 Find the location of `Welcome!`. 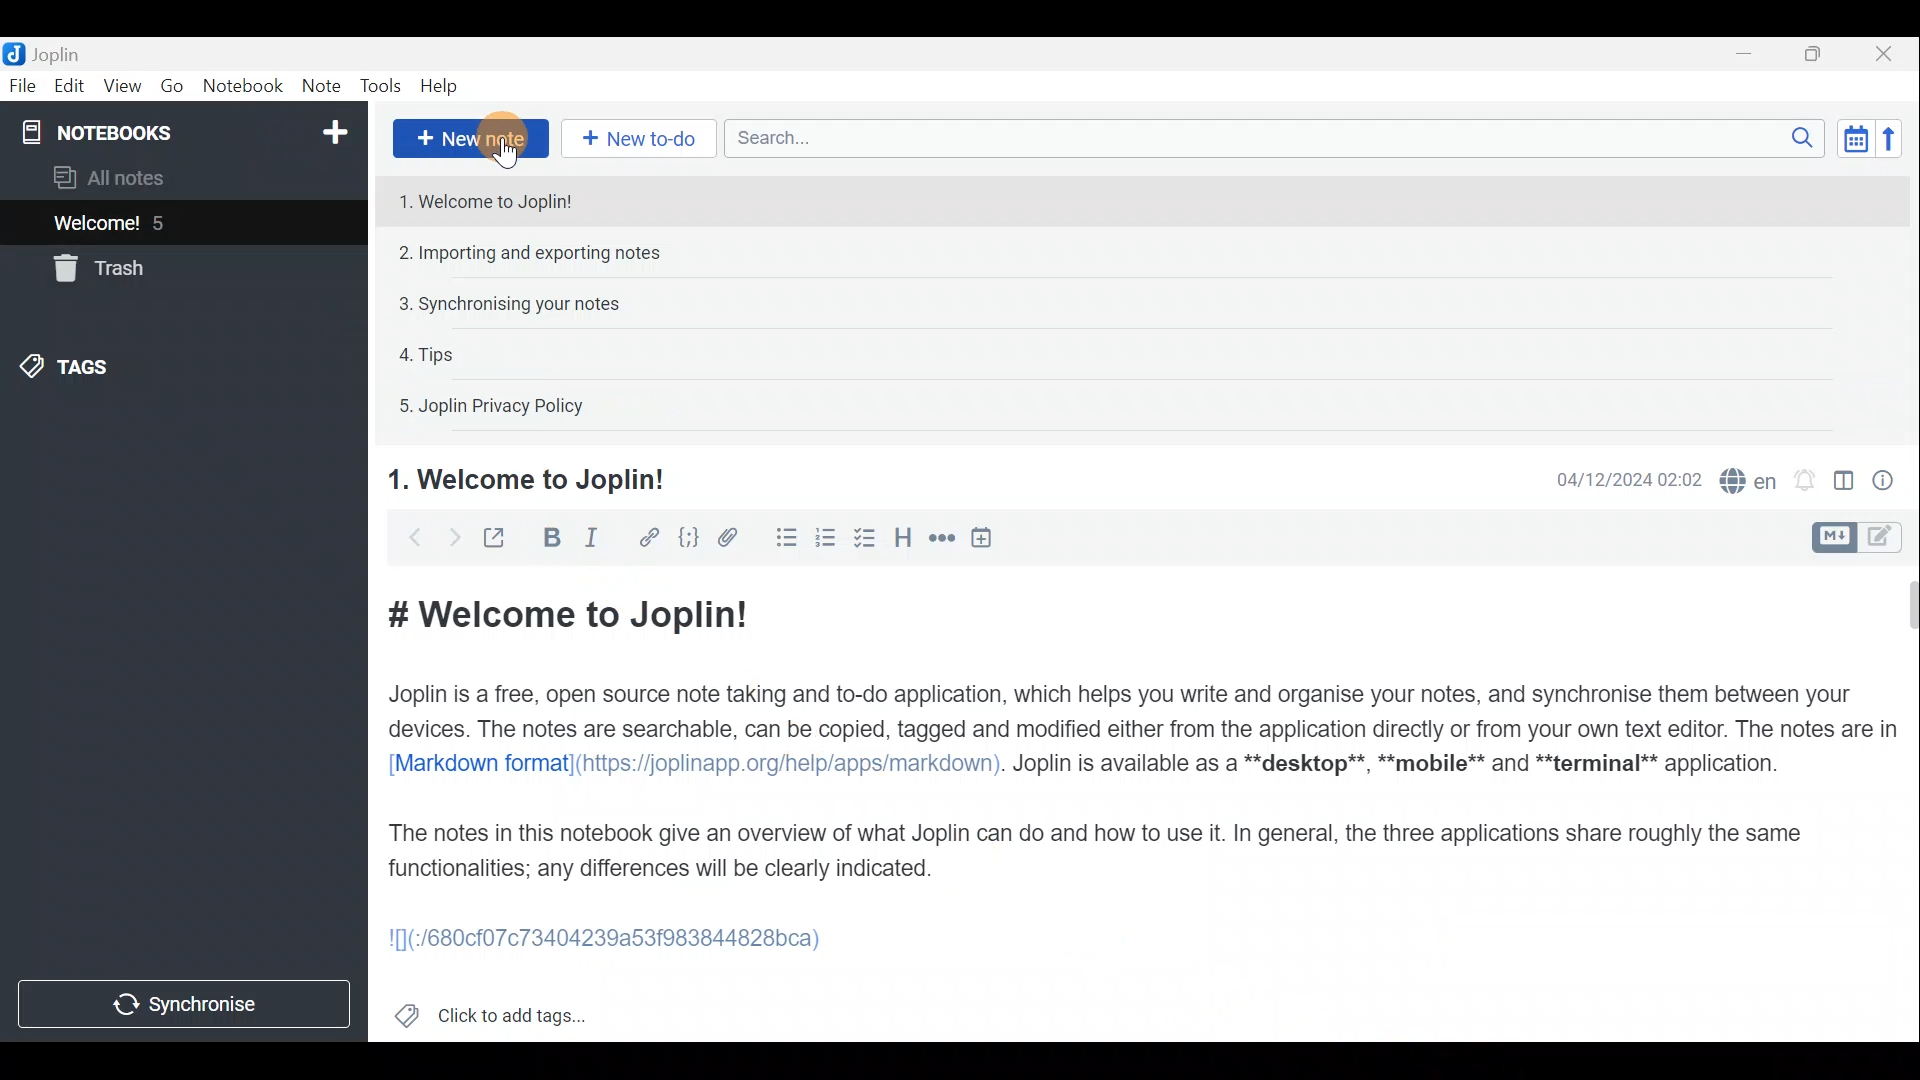

Welcome! is located at coordinates (98, 225).